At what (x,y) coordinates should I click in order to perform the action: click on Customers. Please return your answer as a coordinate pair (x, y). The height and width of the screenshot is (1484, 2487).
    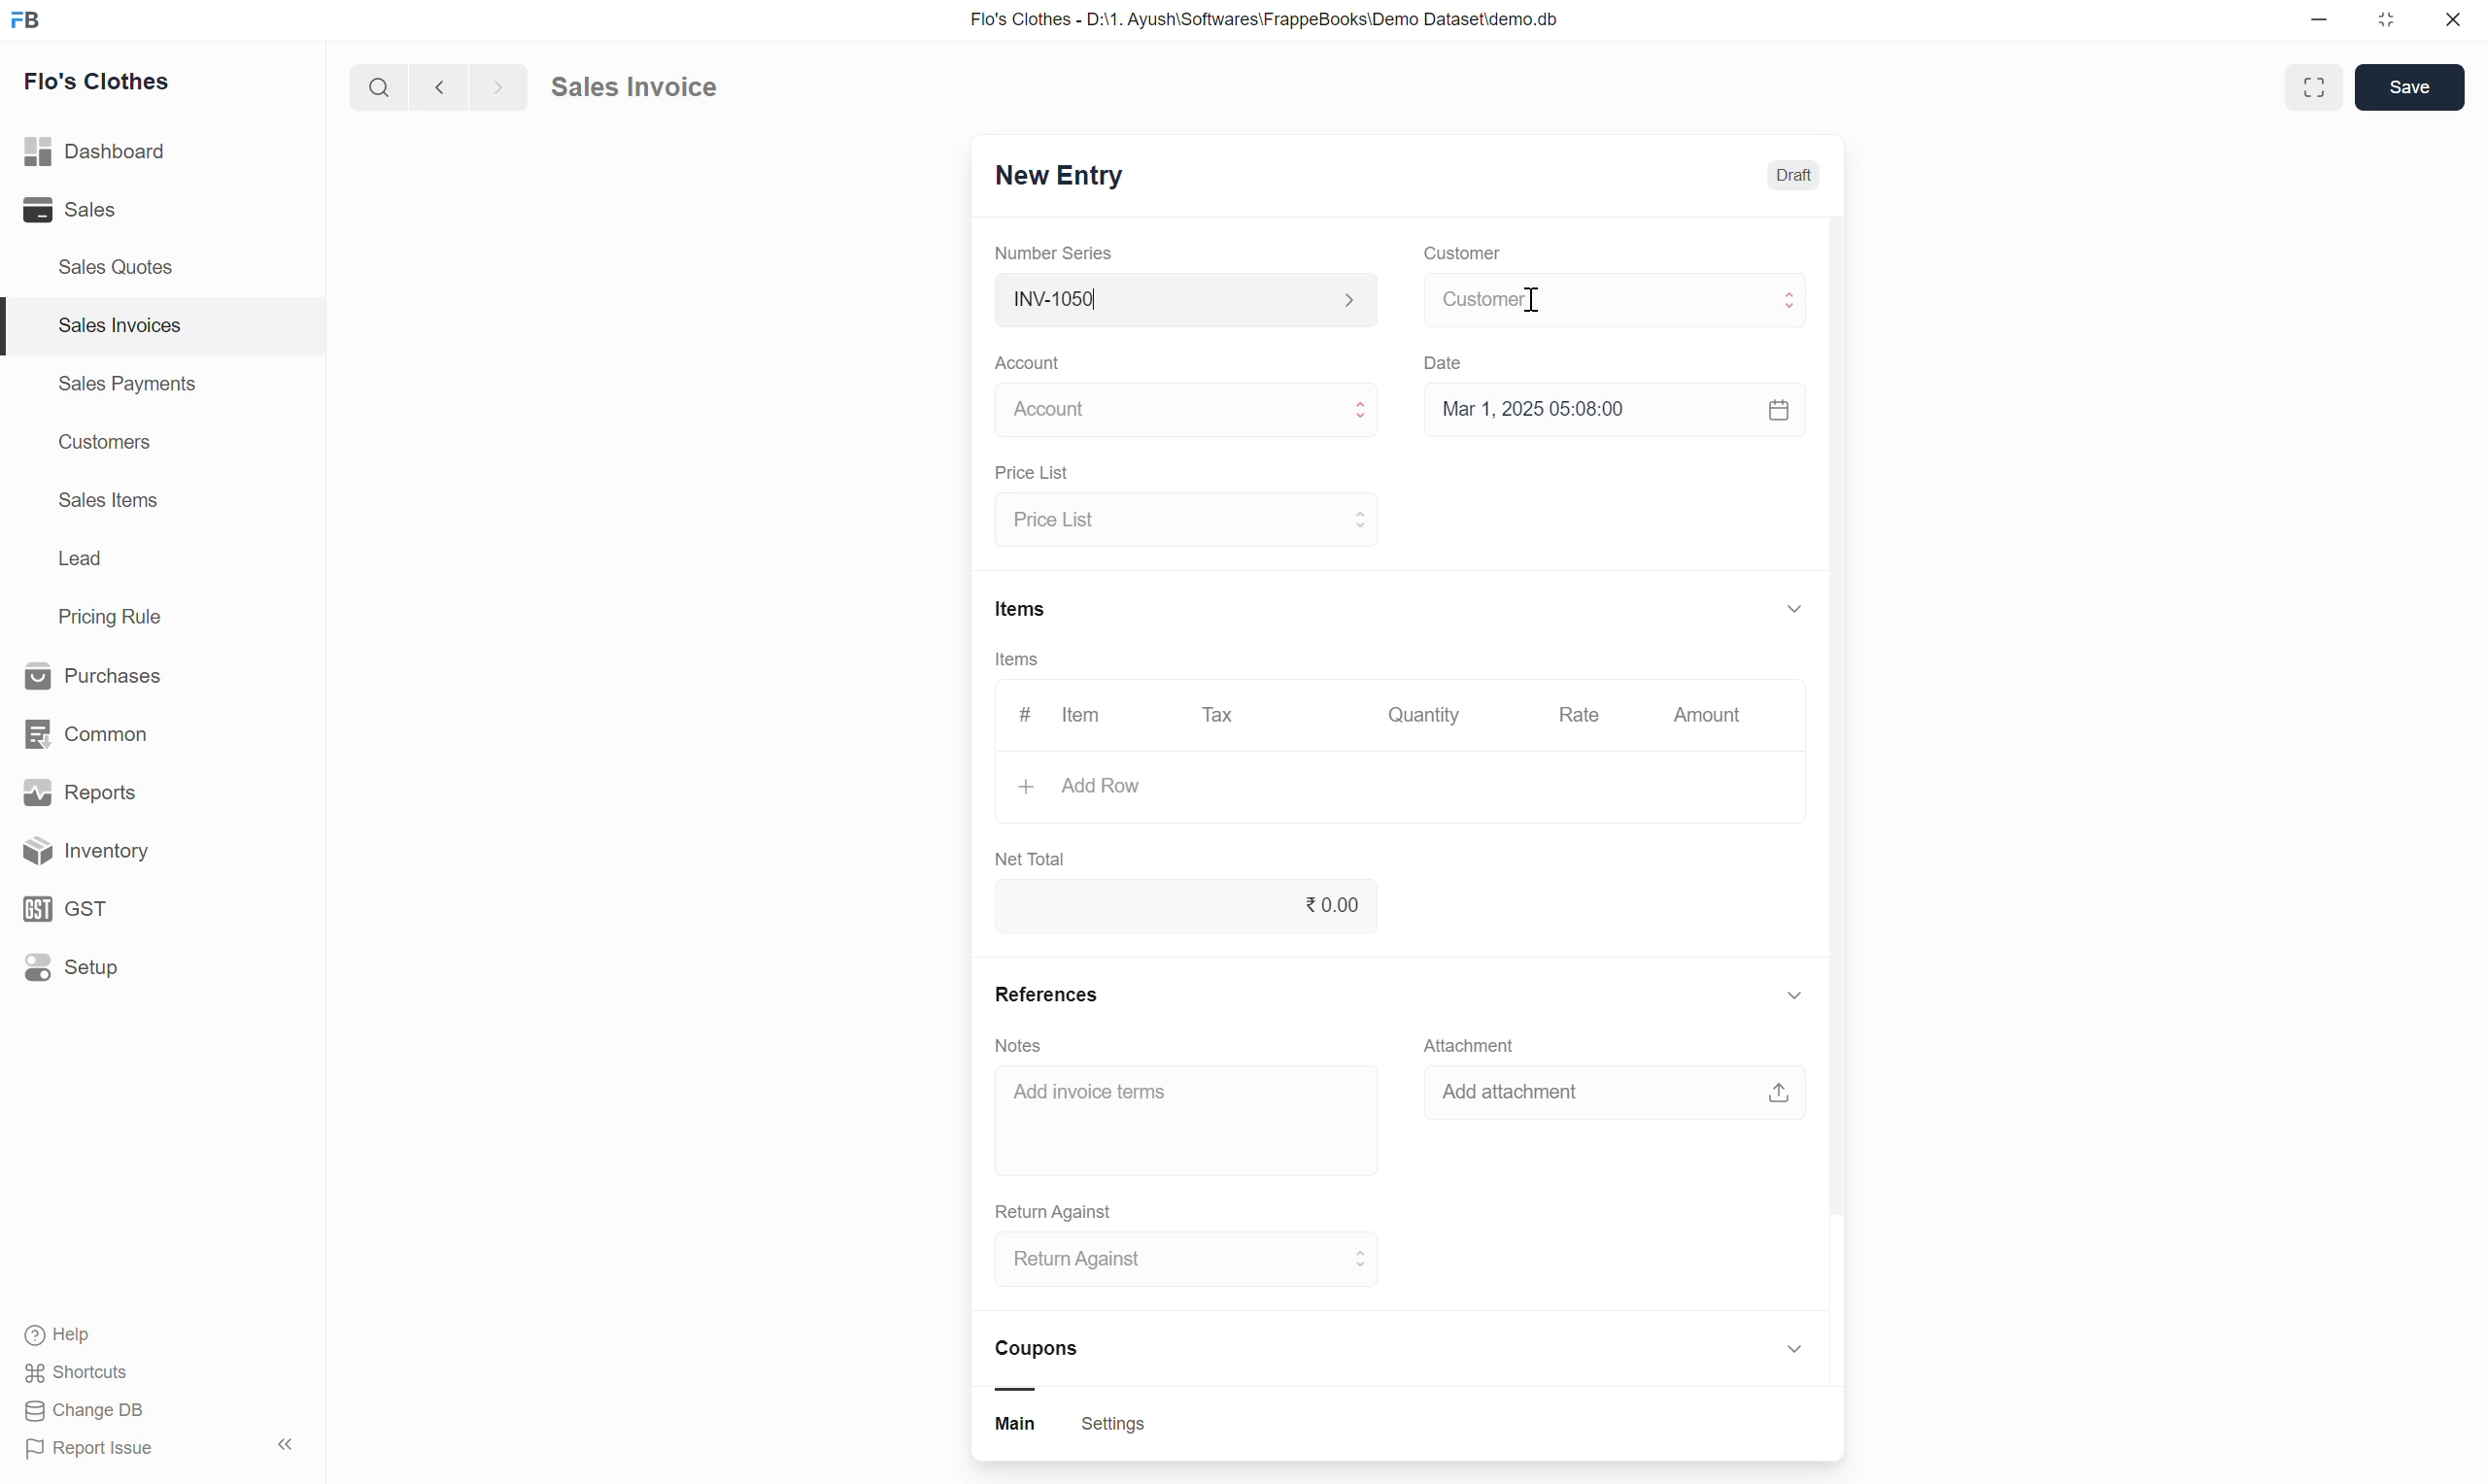
    Looking at the image, I should click on (102, 445).